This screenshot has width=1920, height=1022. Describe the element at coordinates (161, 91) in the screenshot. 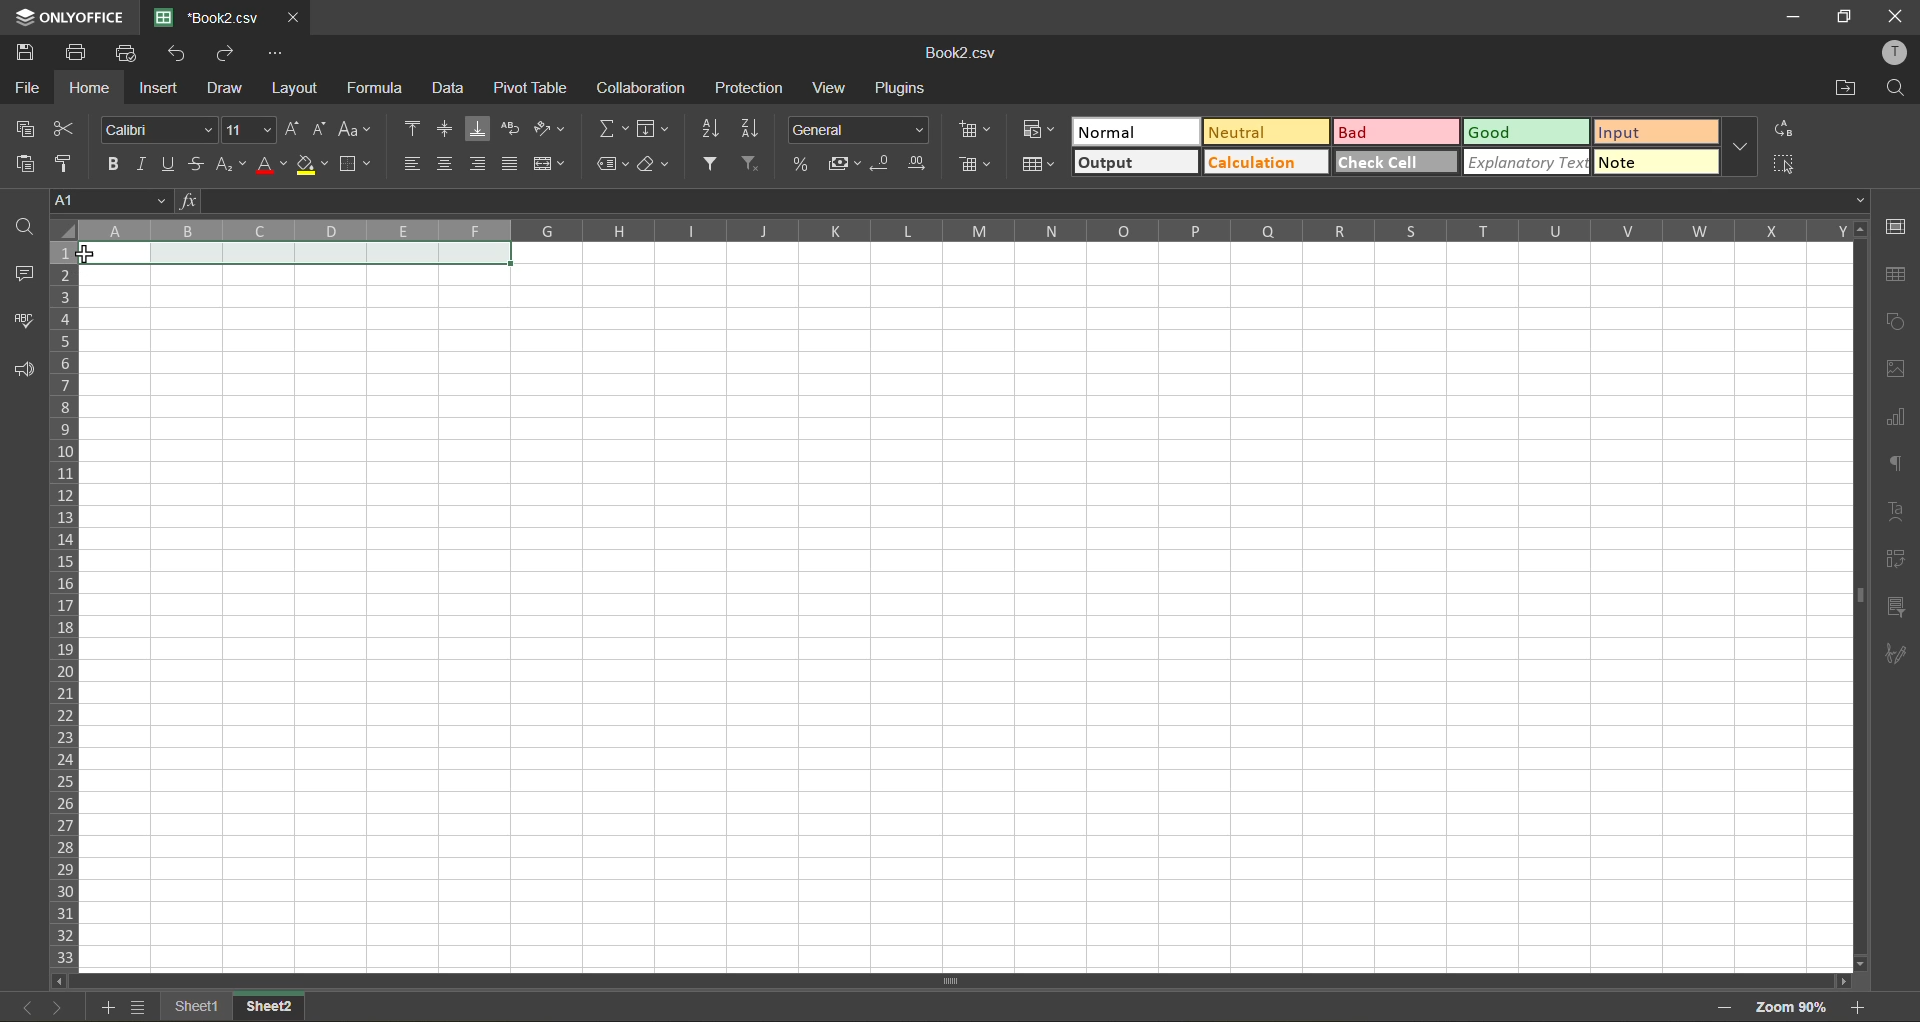

I see `insert` at that location.